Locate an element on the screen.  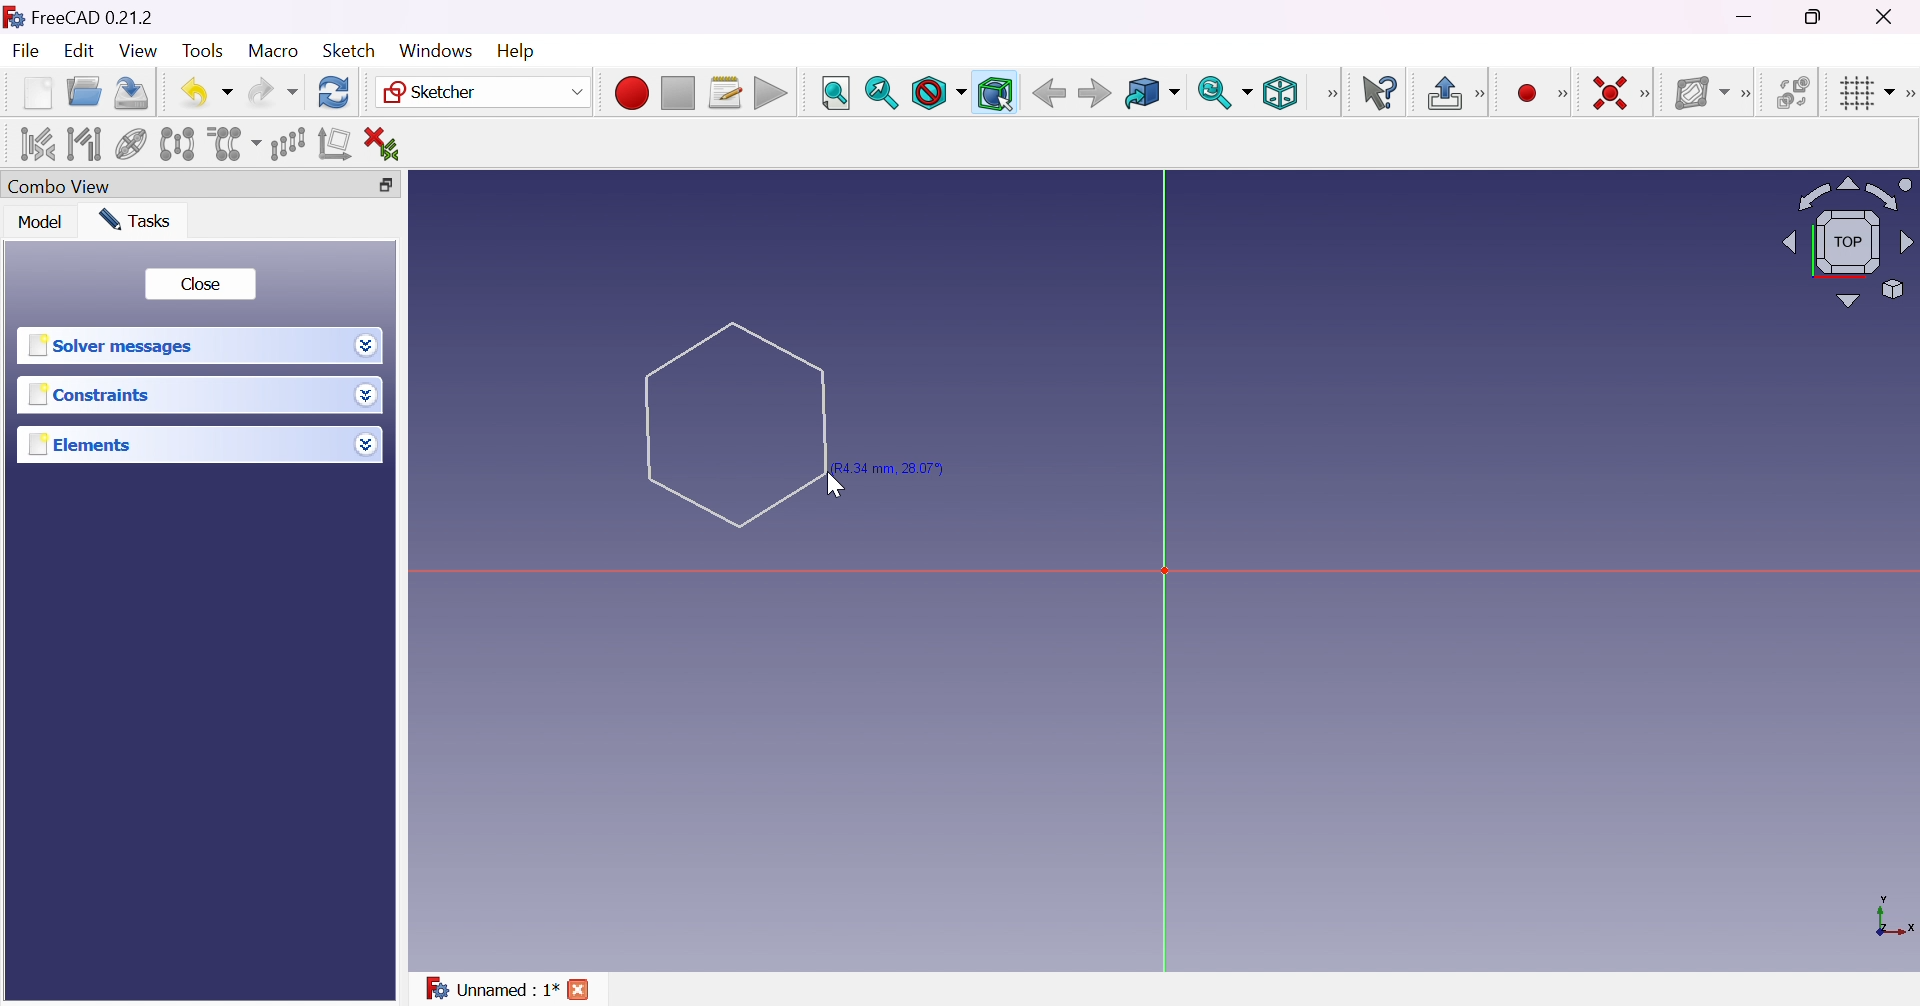
Fit all is located at coordinates (837, 94).